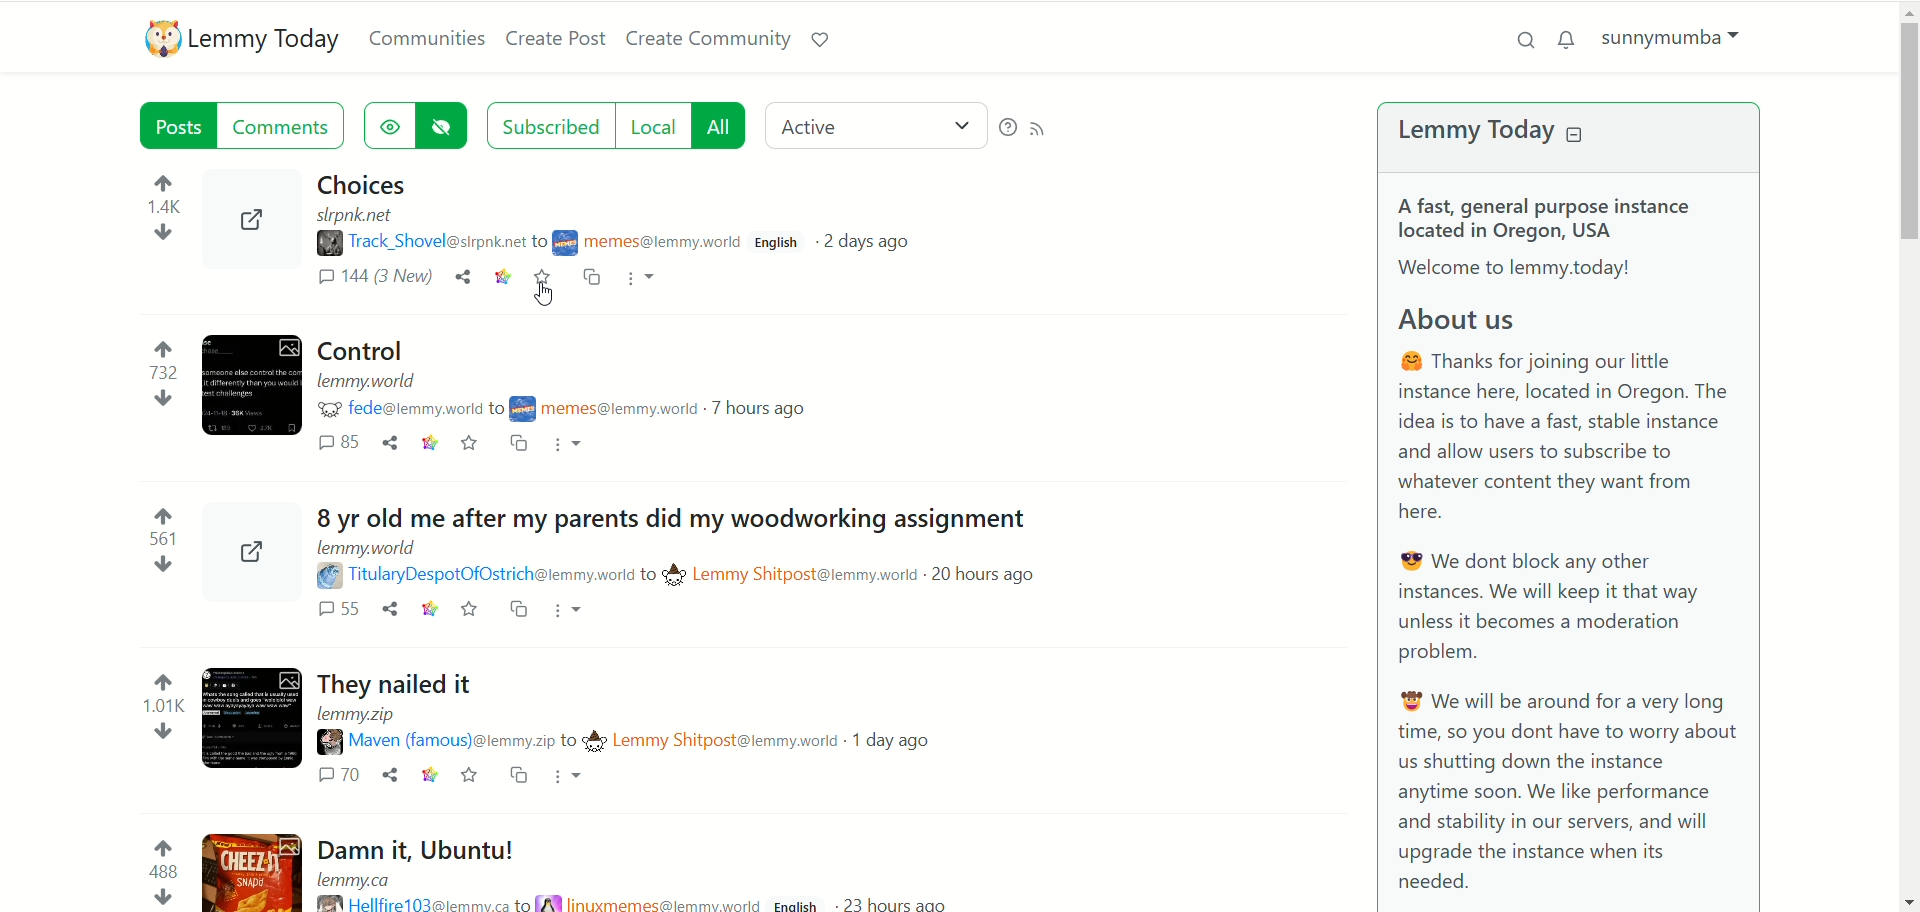  What do you see at coordinates (470, 778) in the screenshot?
I see `save` at bounding box center [470, 778].